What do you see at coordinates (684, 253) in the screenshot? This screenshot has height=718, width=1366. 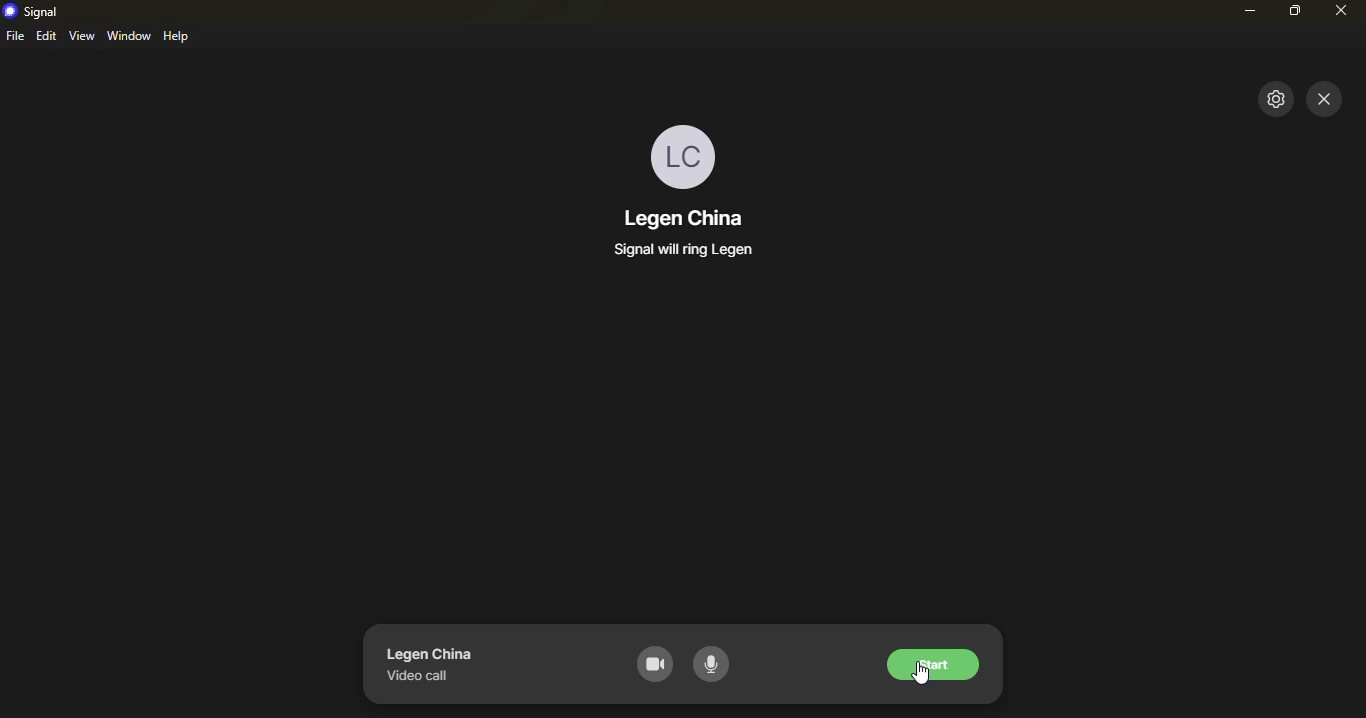 I see `signal will ring contact` at bounding box center [684, 253].